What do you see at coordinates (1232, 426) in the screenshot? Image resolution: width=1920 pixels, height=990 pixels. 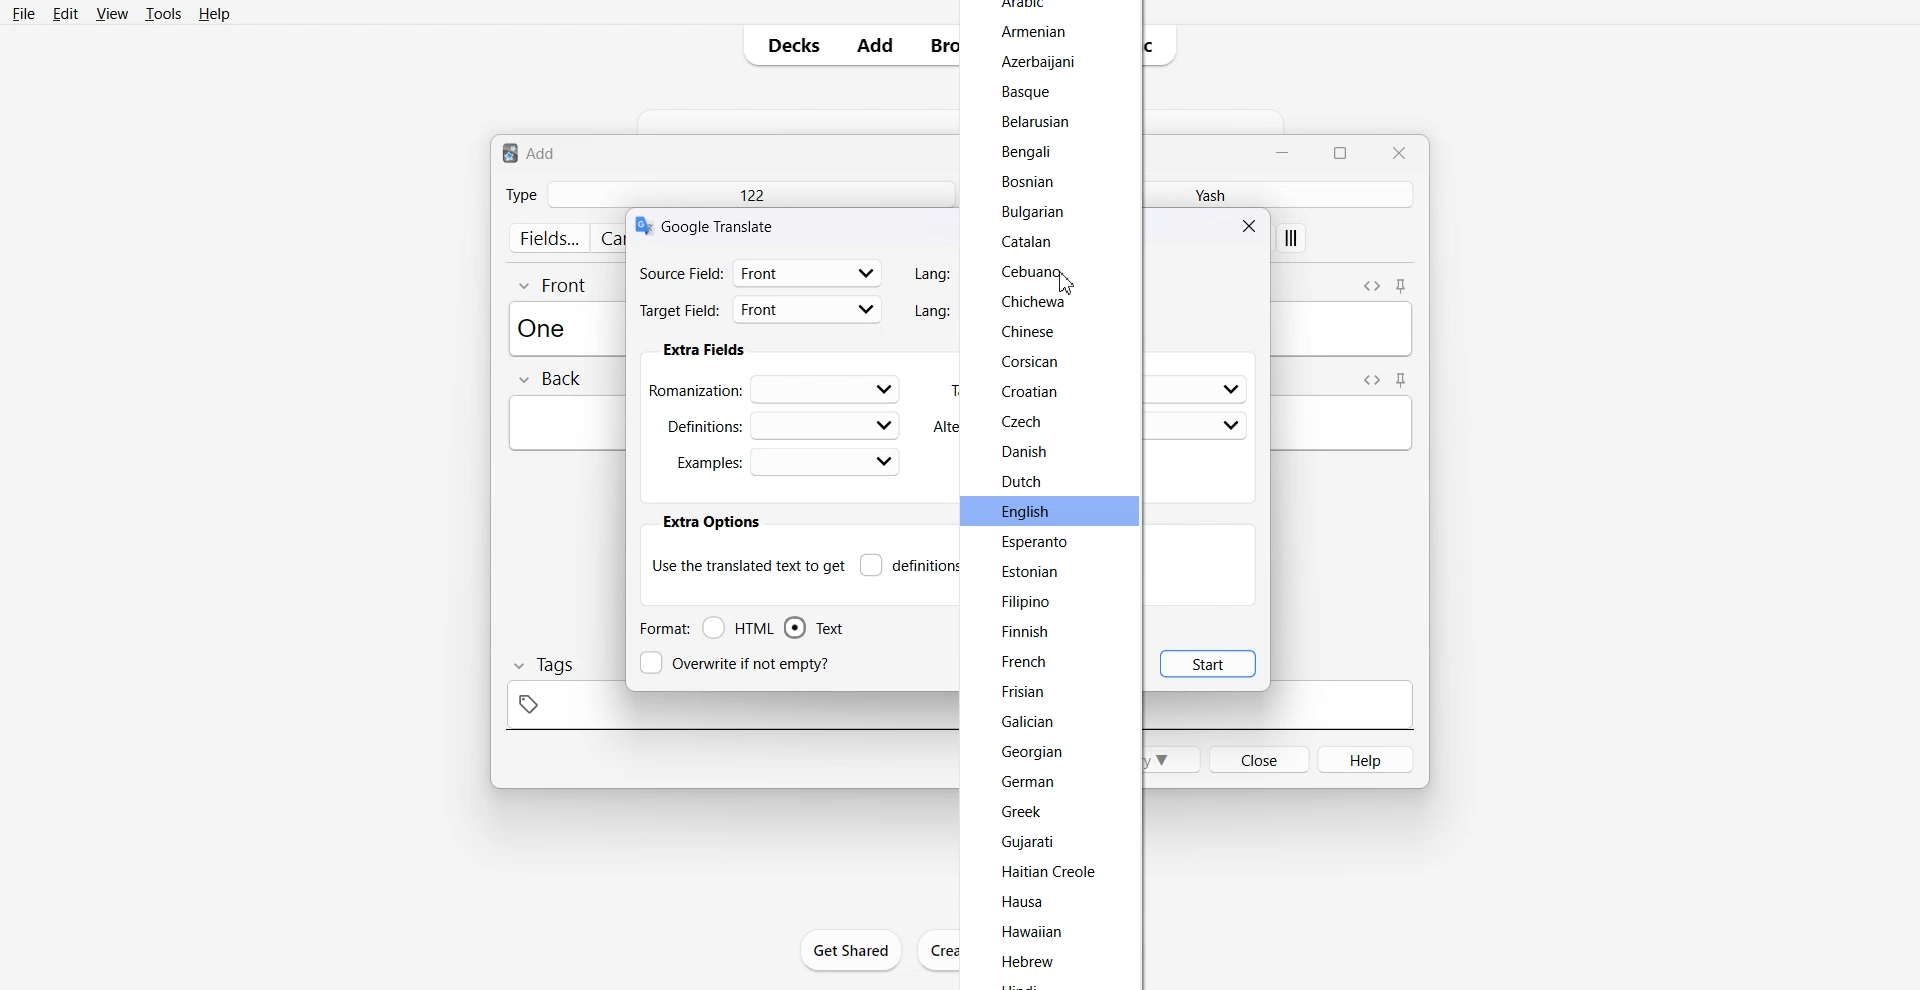 I see `dropdown` at bounding box center [1232, 426].